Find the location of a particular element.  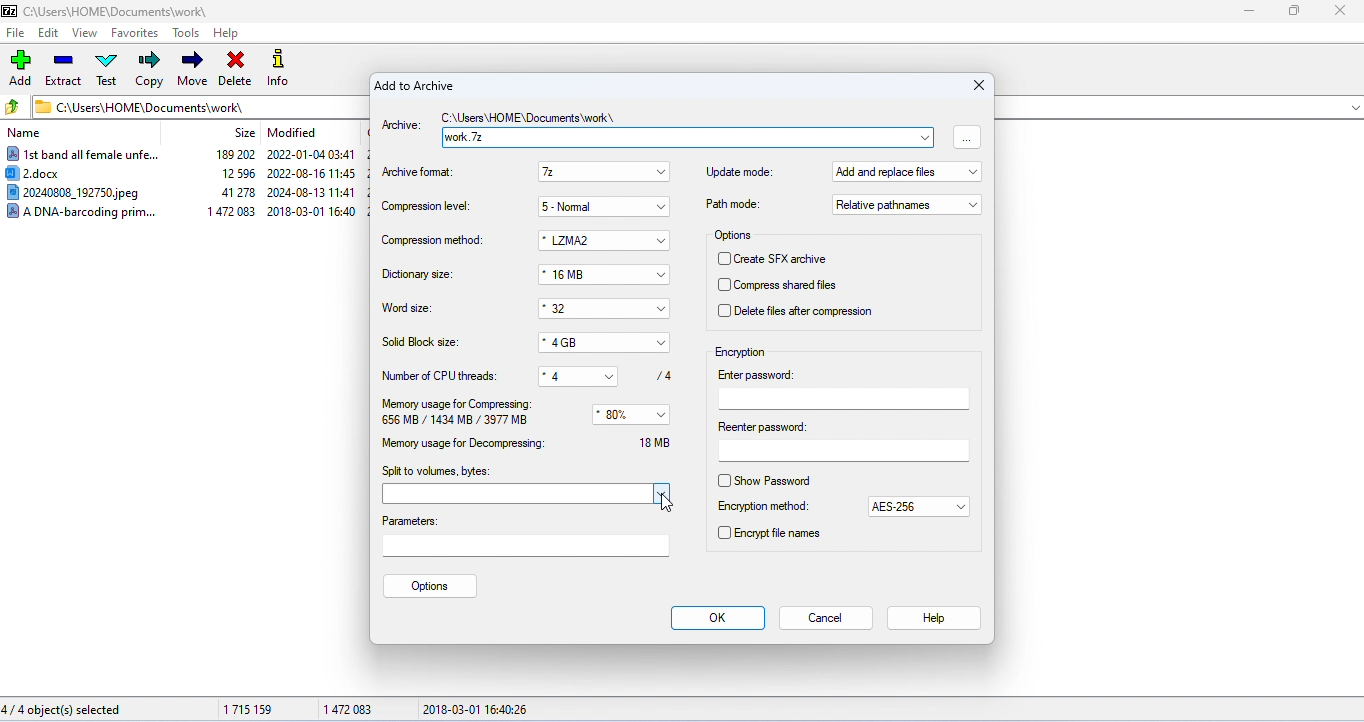

show password is located at coordinates (782, 480).